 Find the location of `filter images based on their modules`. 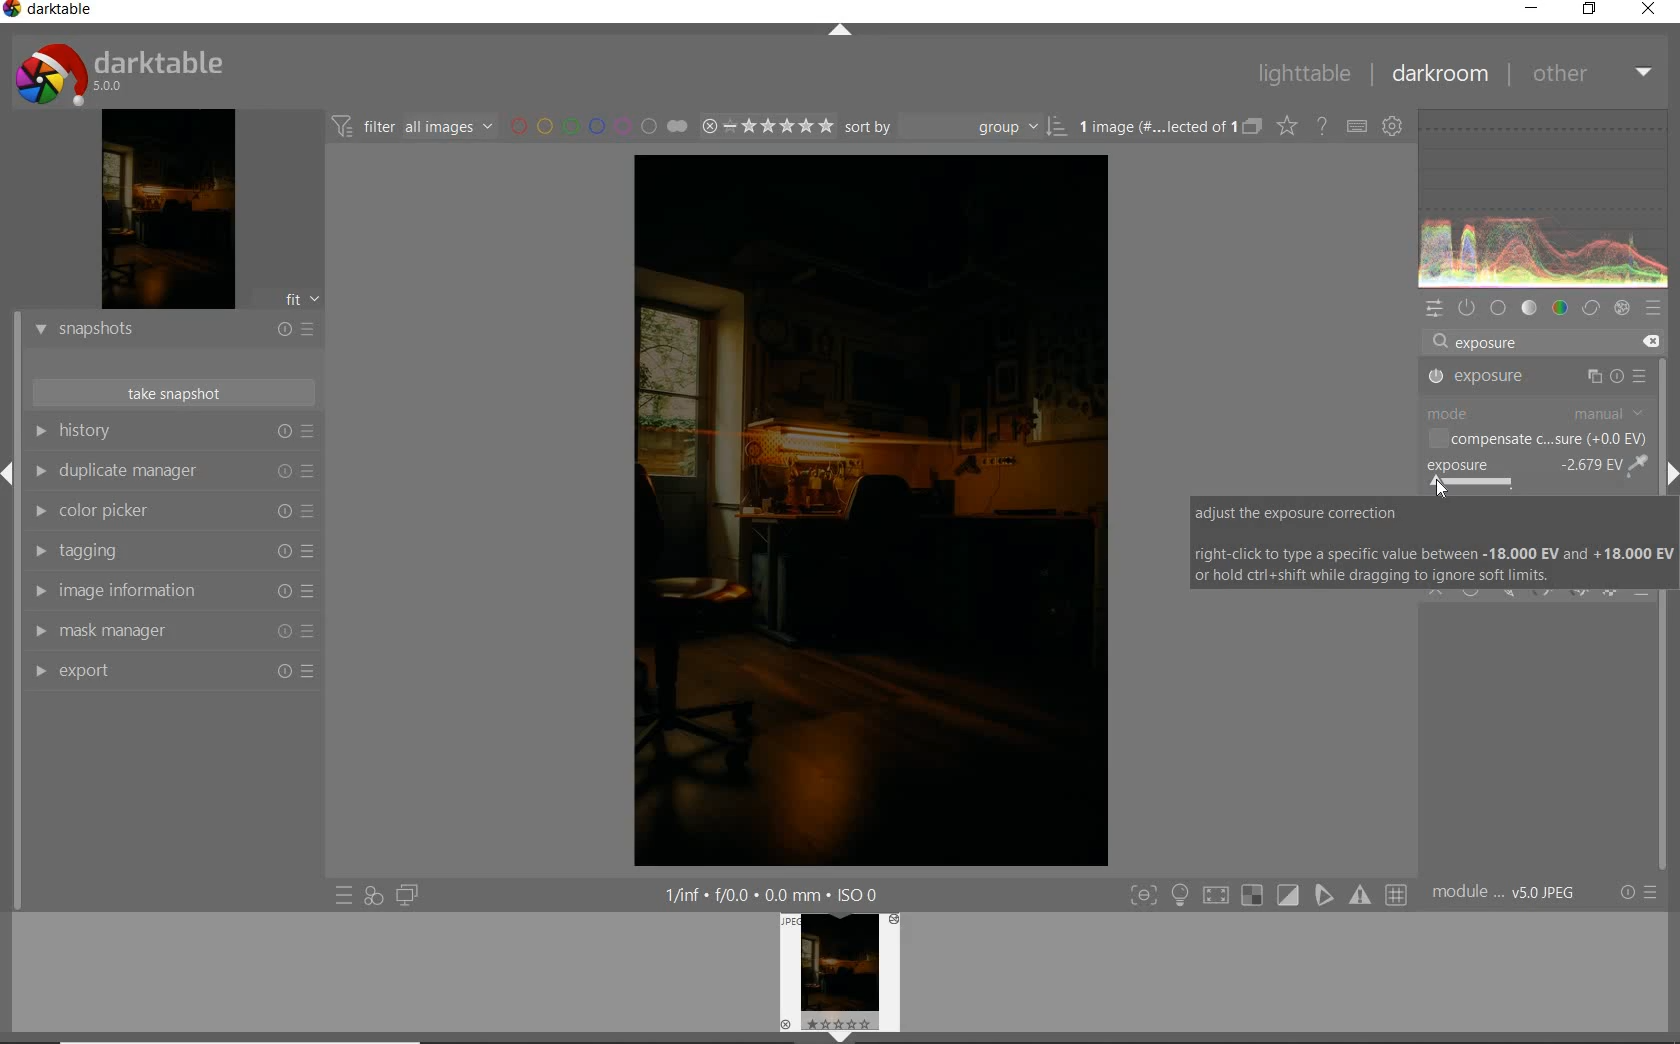

filter images based on their modules is located at coordinates (414, 128).